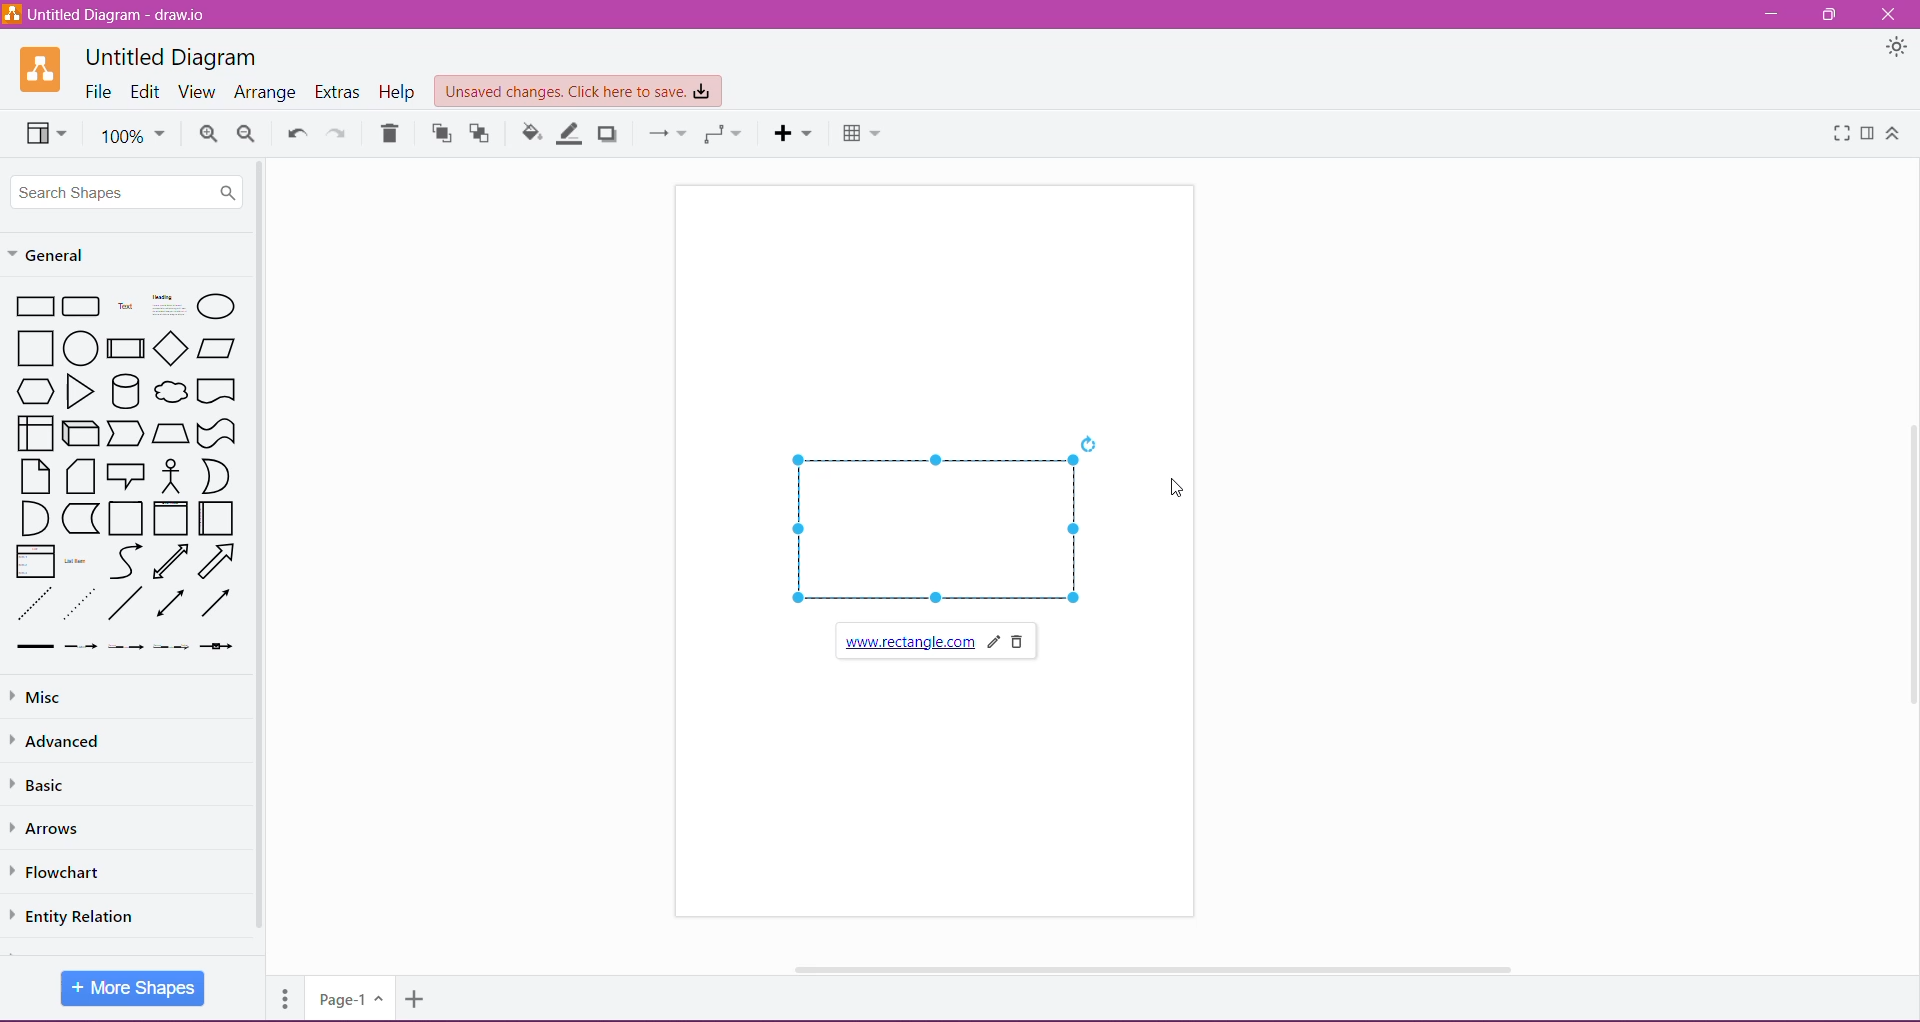  I want to click on Available shapes under Genera category, so click(124, 472).